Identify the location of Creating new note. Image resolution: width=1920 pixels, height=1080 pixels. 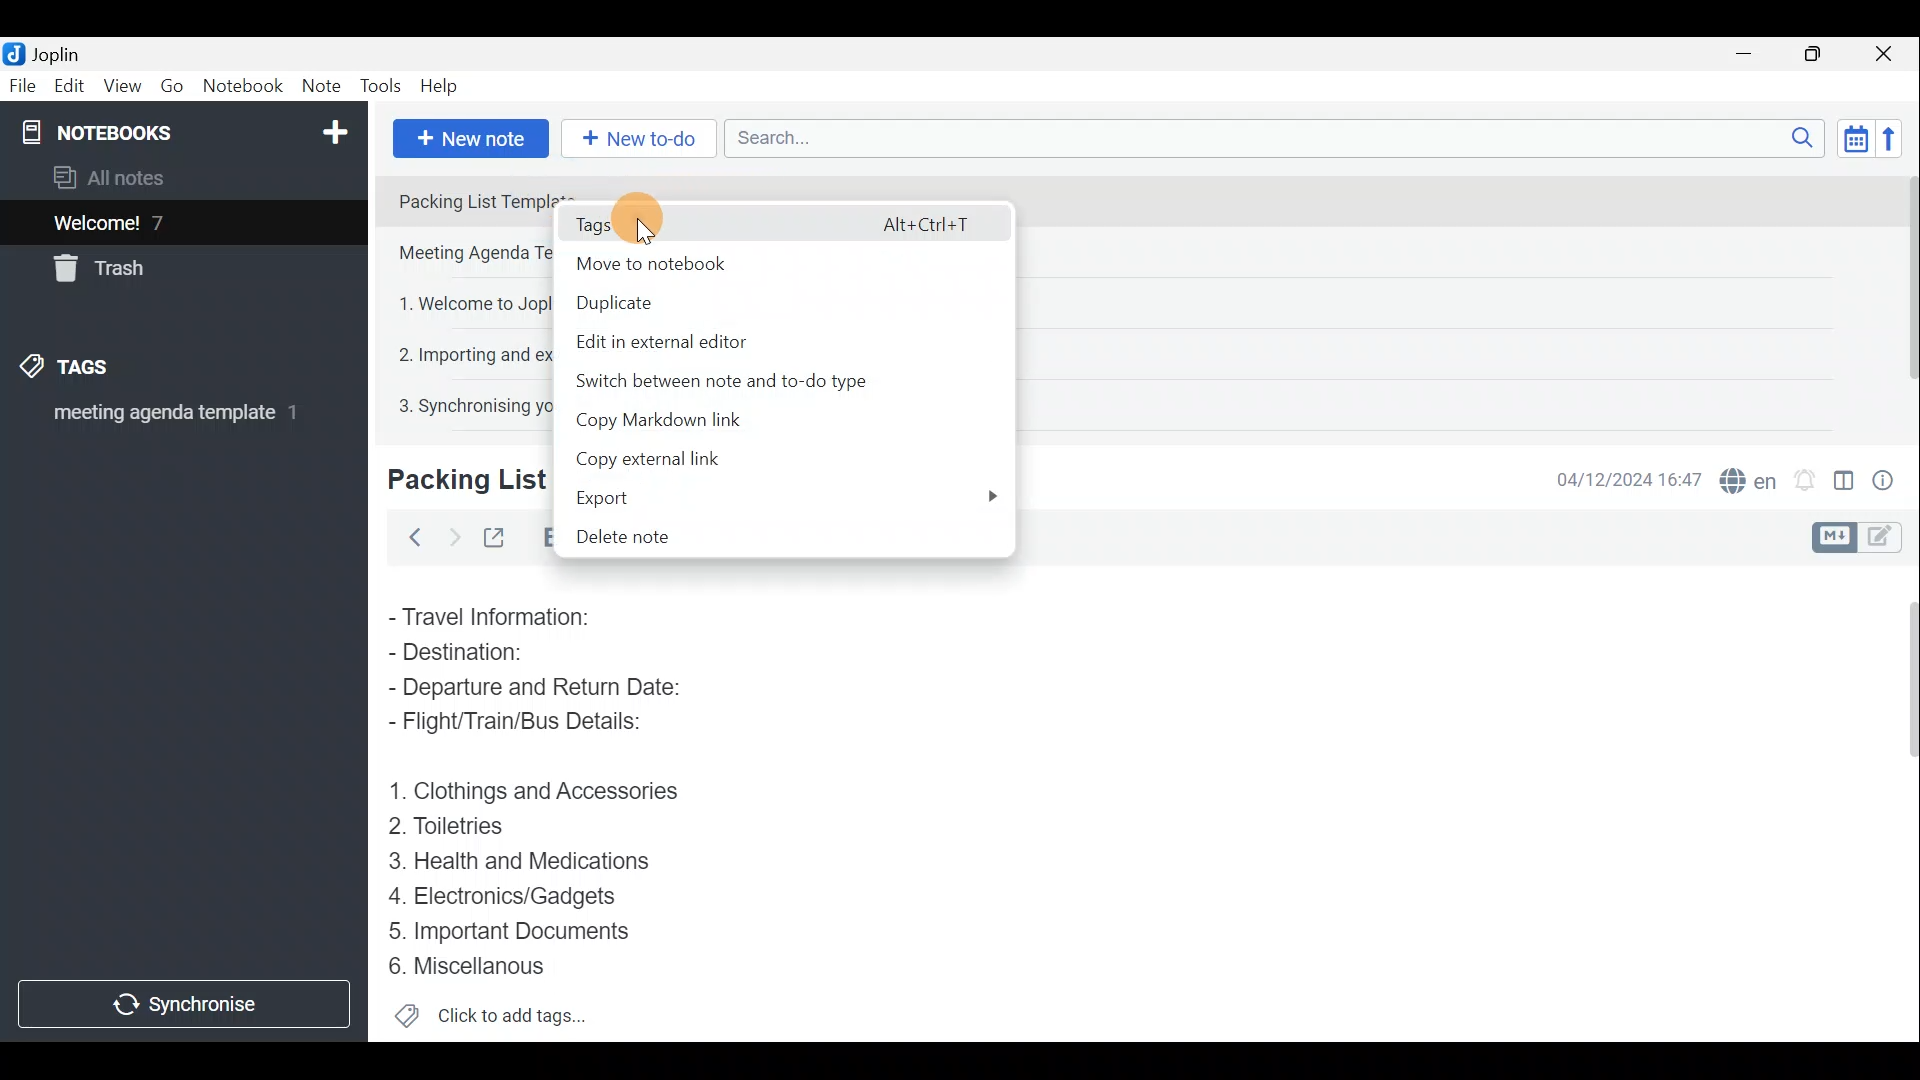
(454, 481).